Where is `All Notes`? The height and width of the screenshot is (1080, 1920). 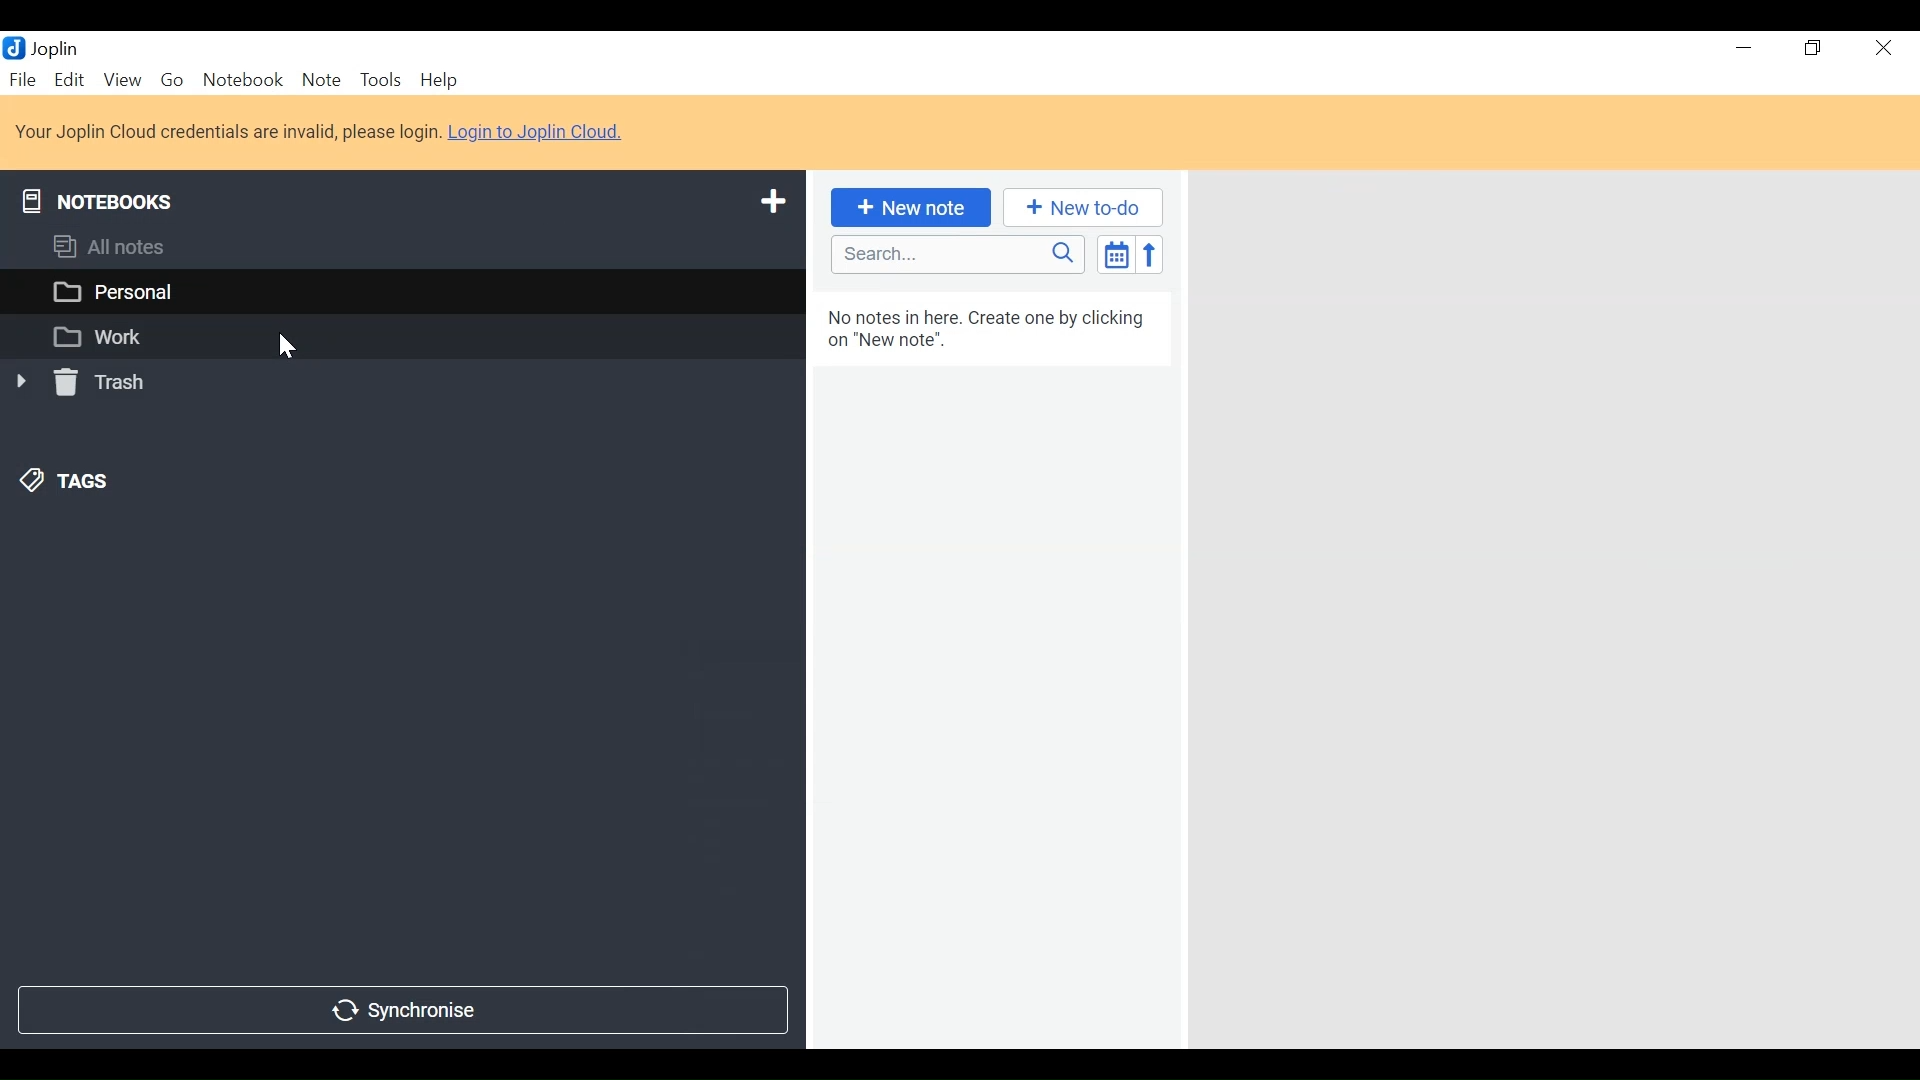 All Notes is located at coordinates (401, 250).